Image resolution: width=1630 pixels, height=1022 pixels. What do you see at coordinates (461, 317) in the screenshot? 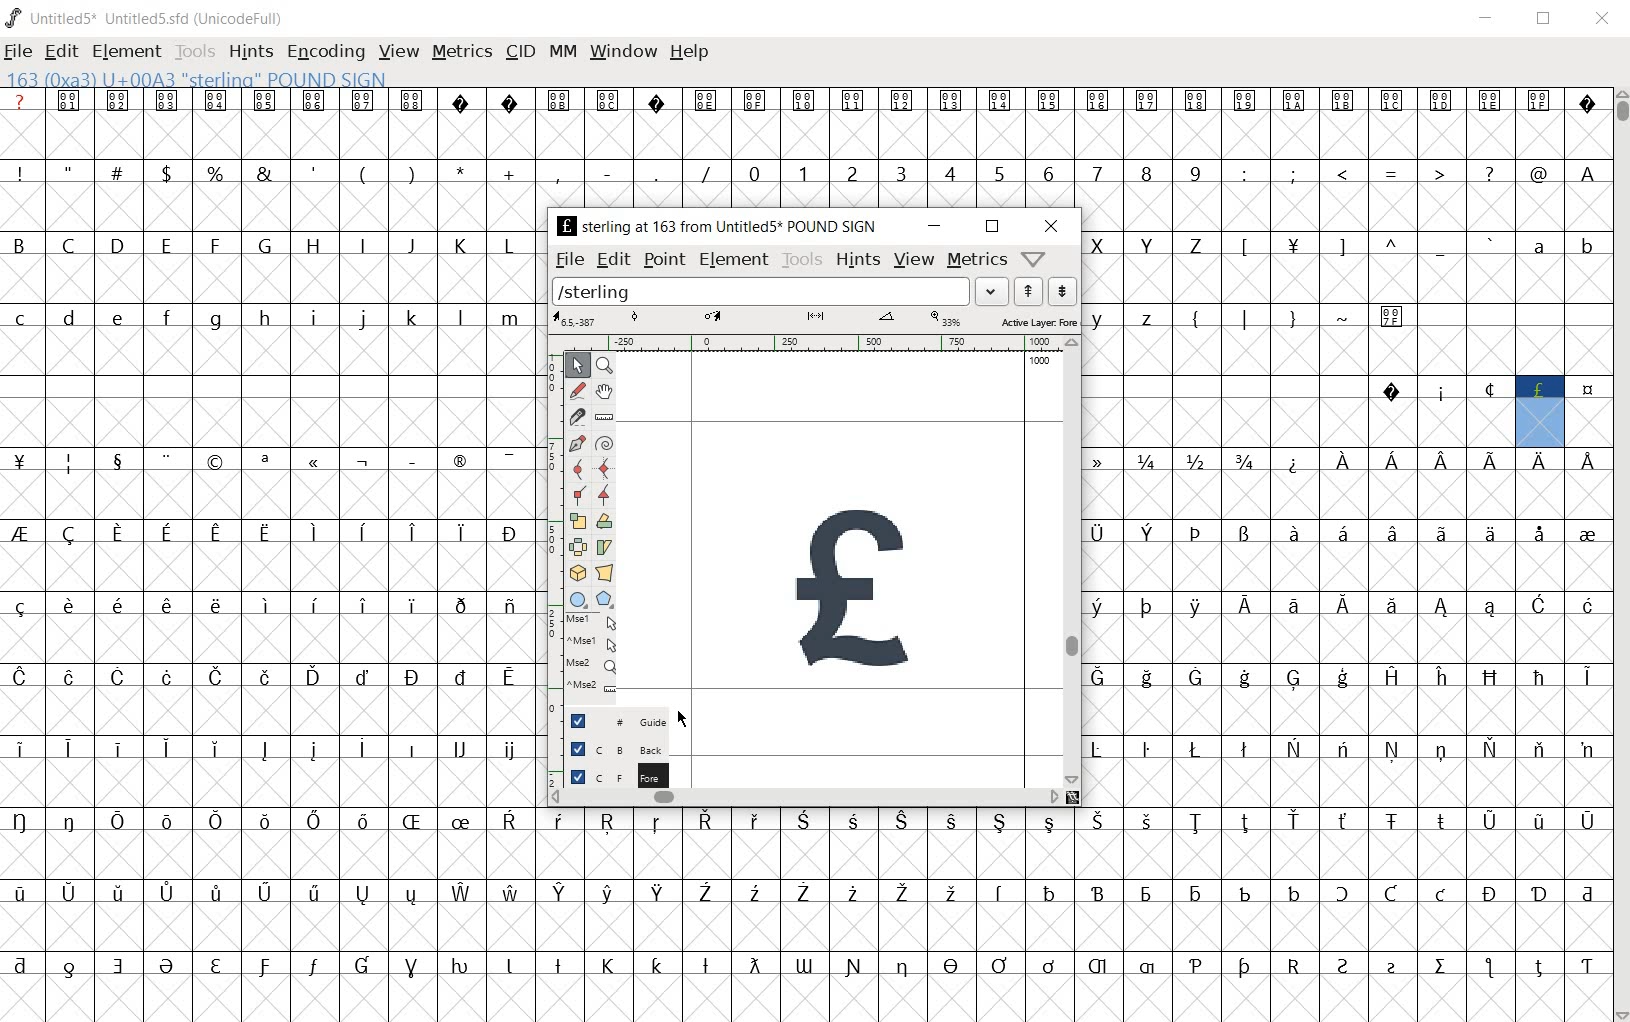
I see `l` at bounding box center [461, 317].